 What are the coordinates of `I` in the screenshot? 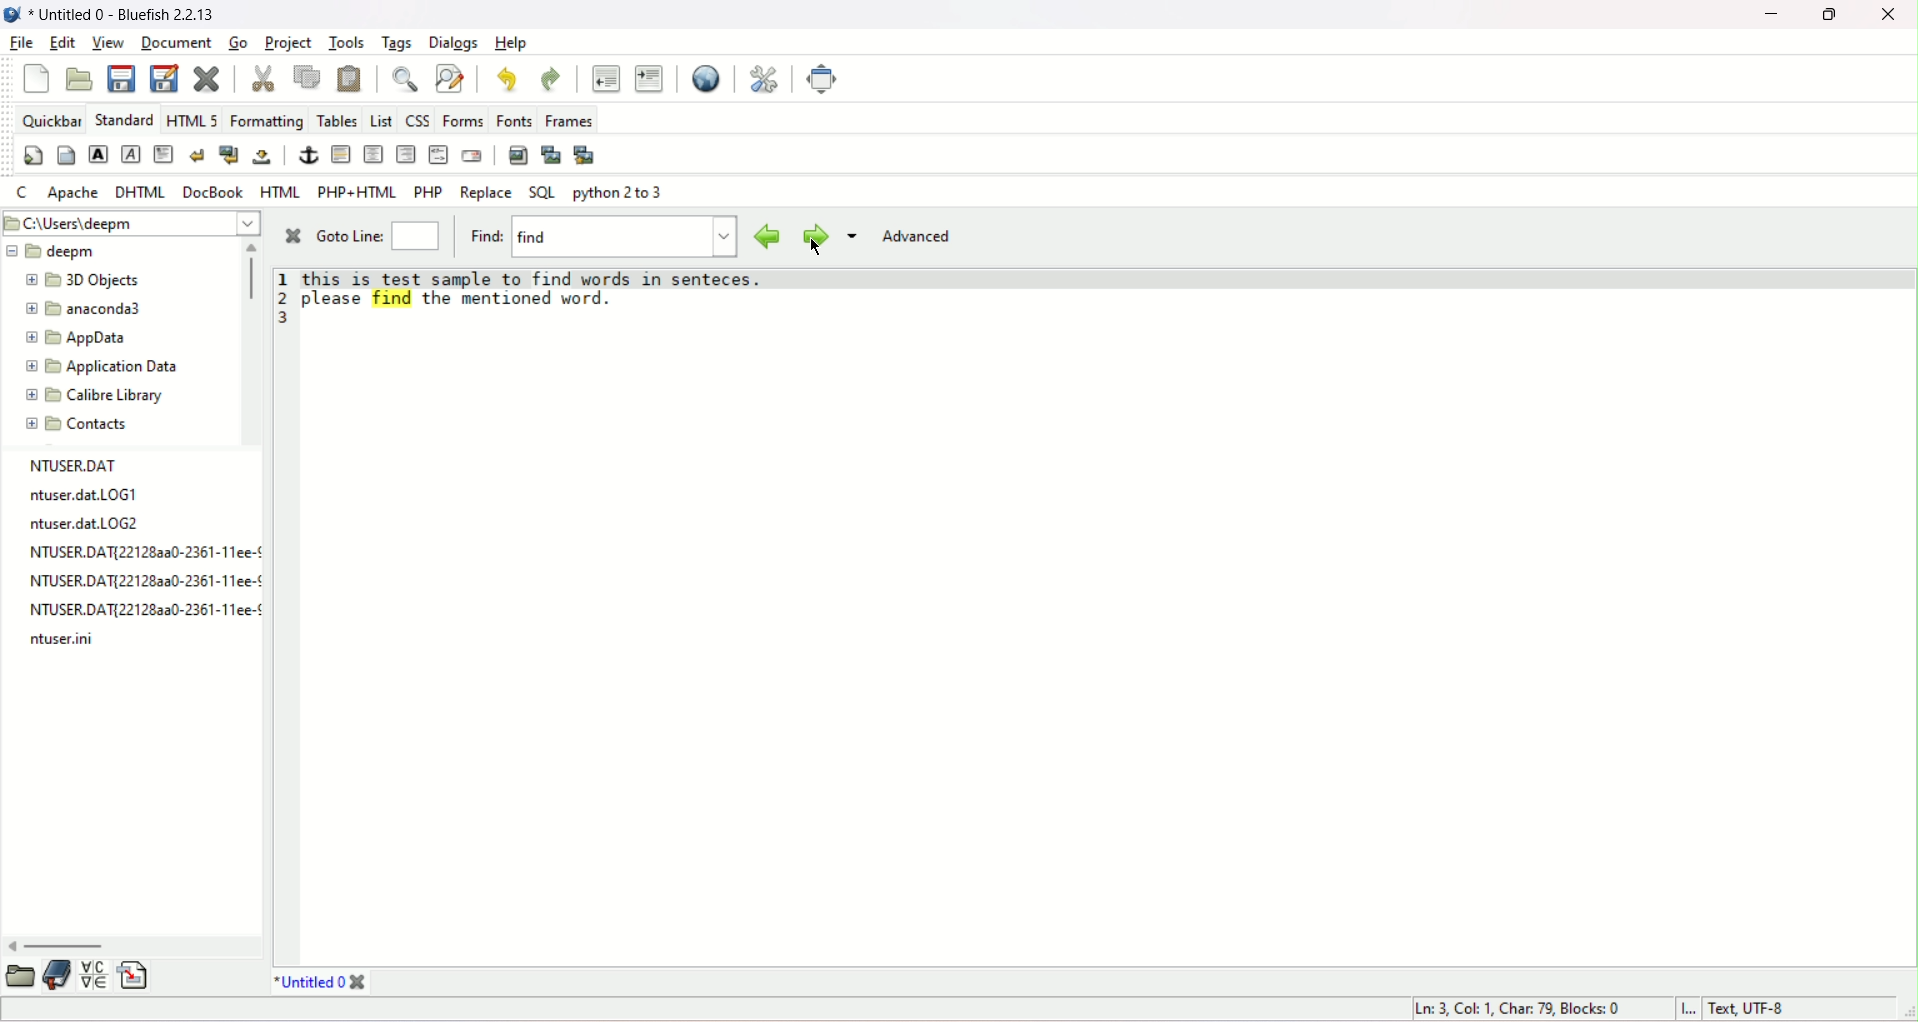 It's located at (1688, 1010).